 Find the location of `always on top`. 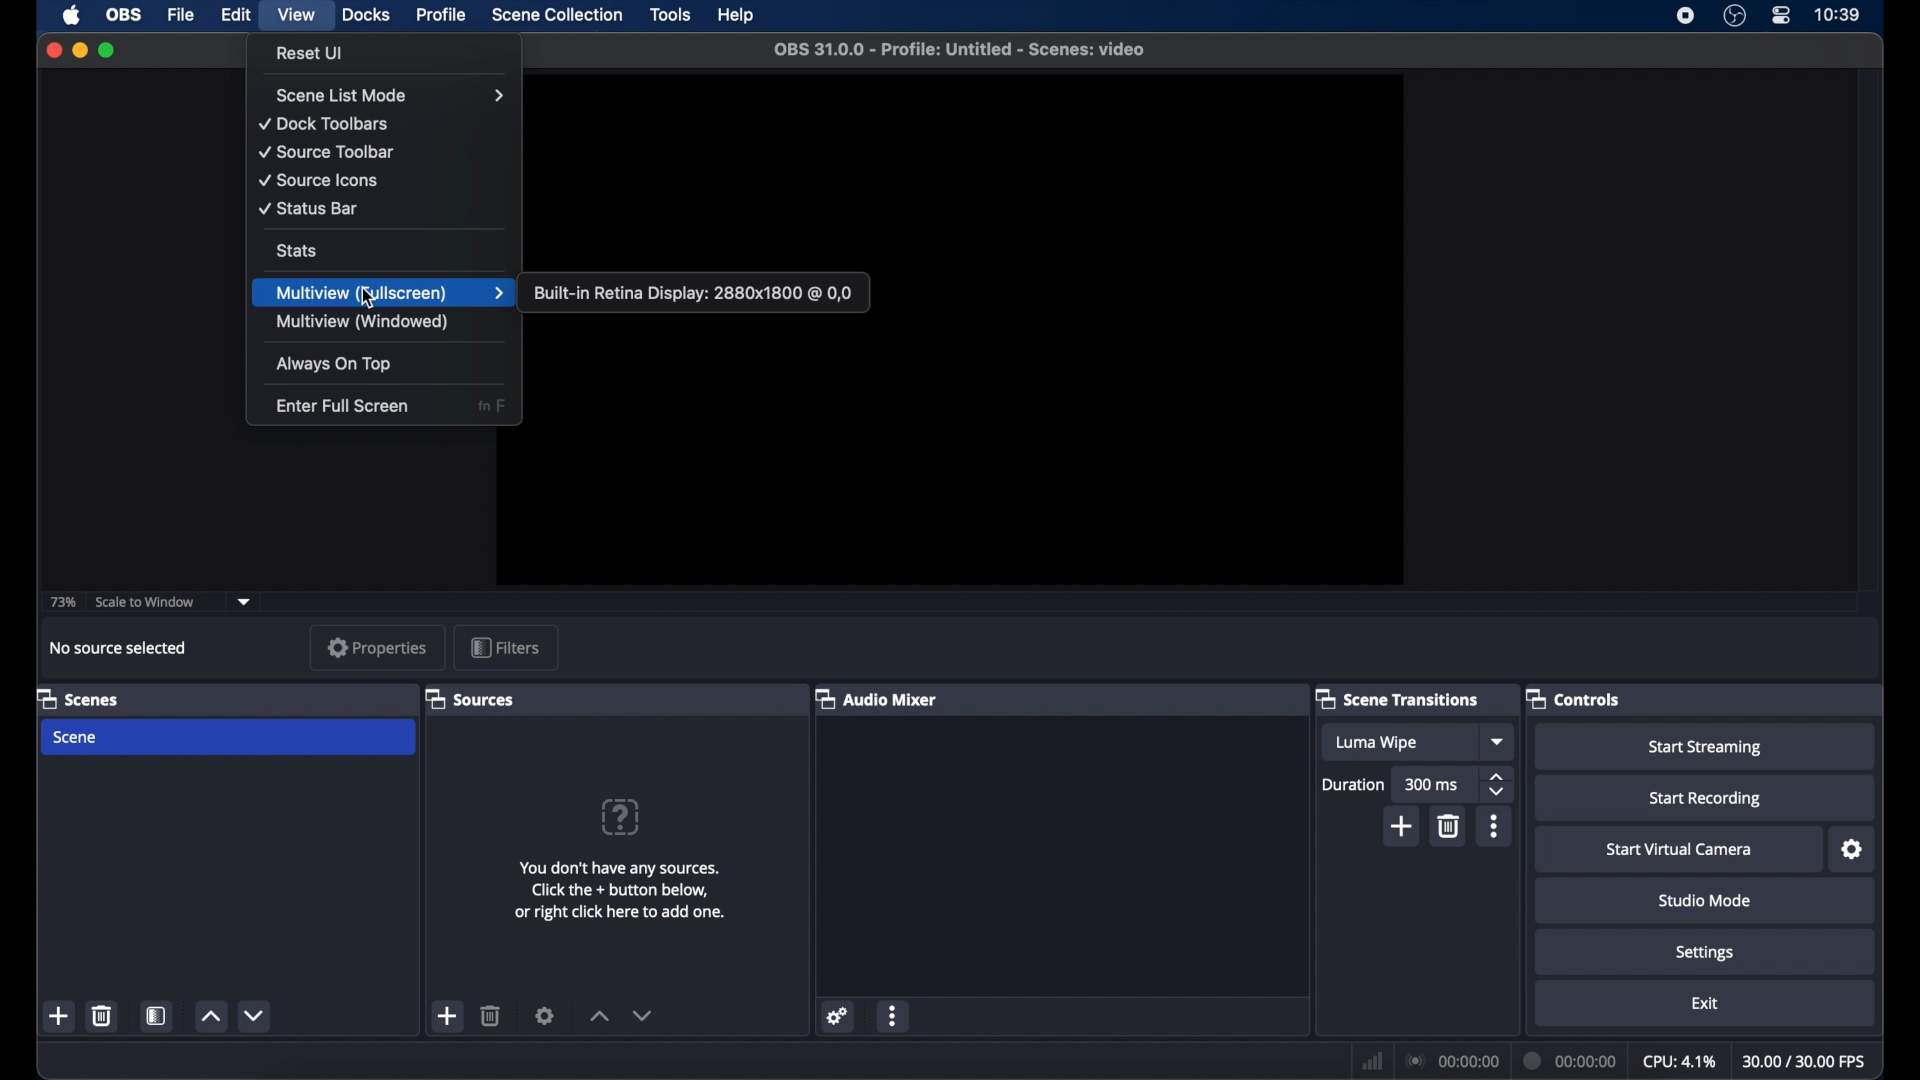

always on top is located at coordinates (334, 364).